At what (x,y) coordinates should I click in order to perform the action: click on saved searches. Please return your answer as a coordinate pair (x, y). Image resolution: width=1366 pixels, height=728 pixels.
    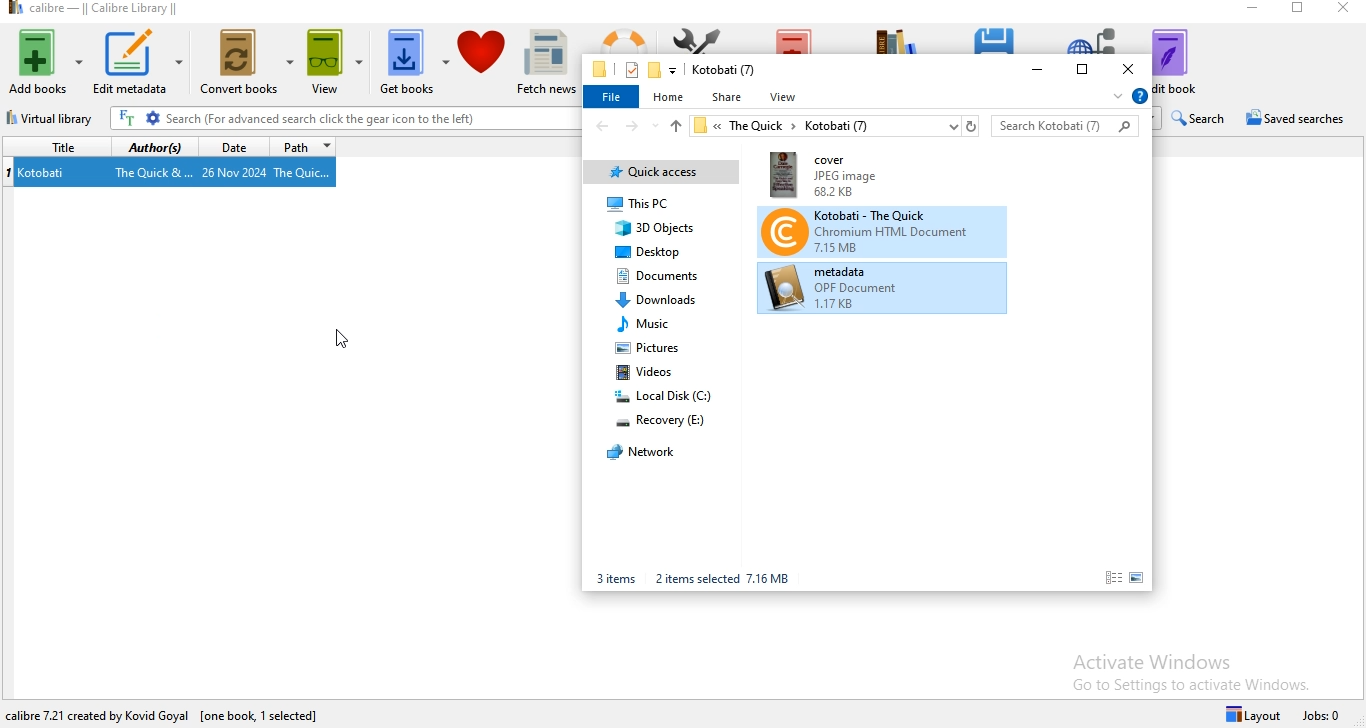
    Looking at the image, I should click on (1297, 118).